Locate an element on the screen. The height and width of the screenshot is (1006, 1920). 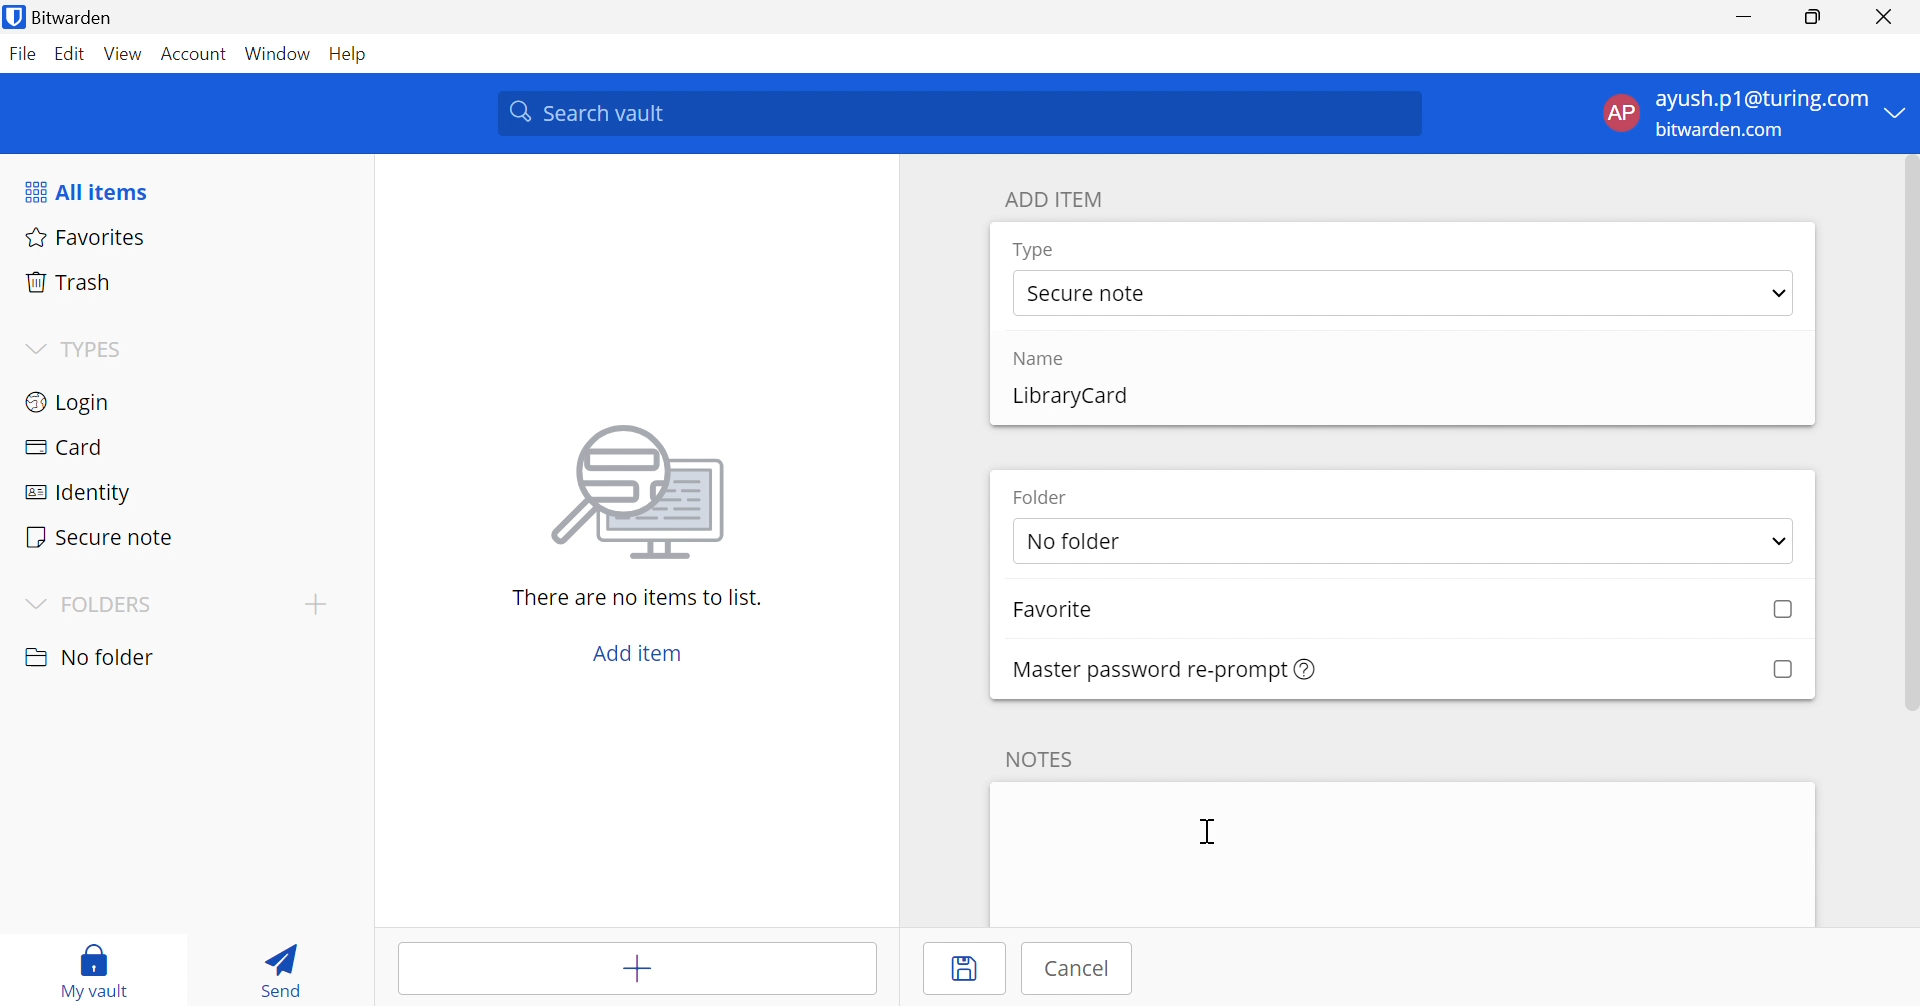
ADD ITEM is located at coordinates (1054, 198).